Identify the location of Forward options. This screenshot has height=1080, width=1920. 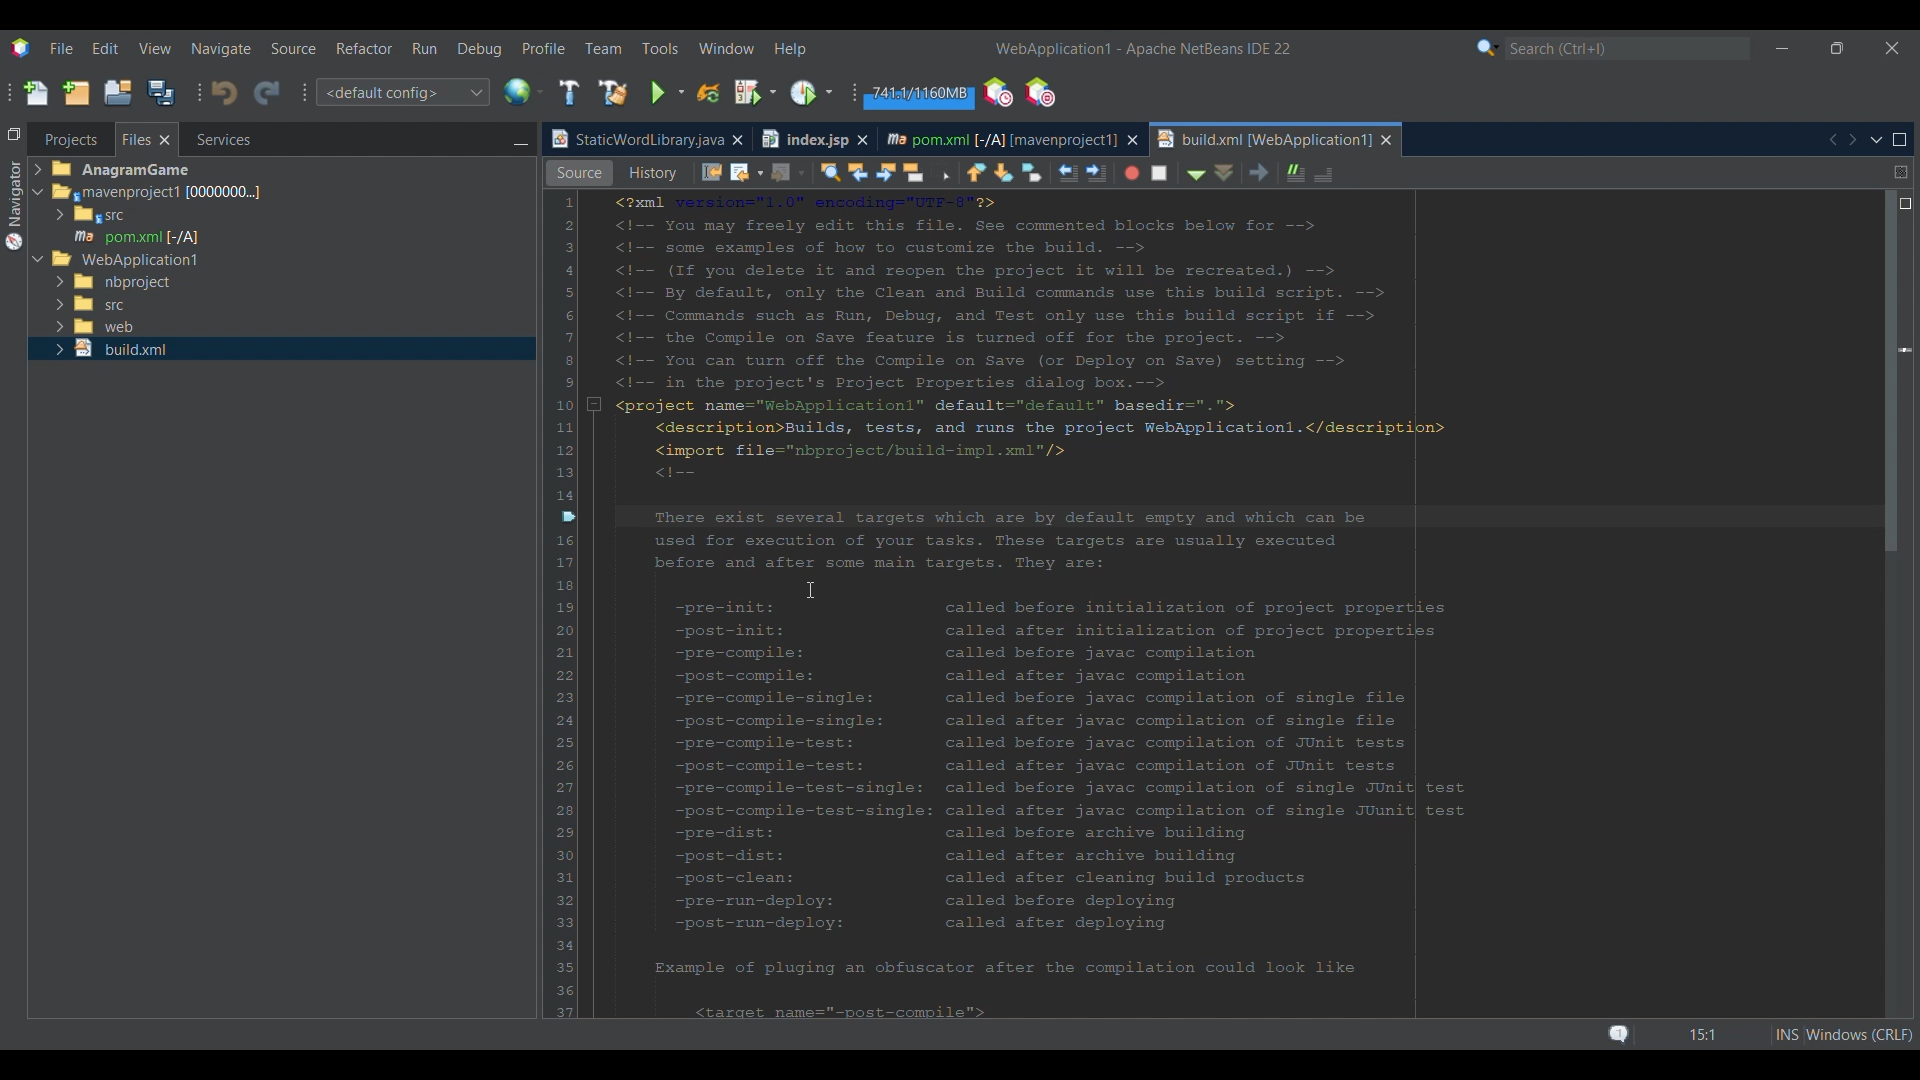
(962, 172).